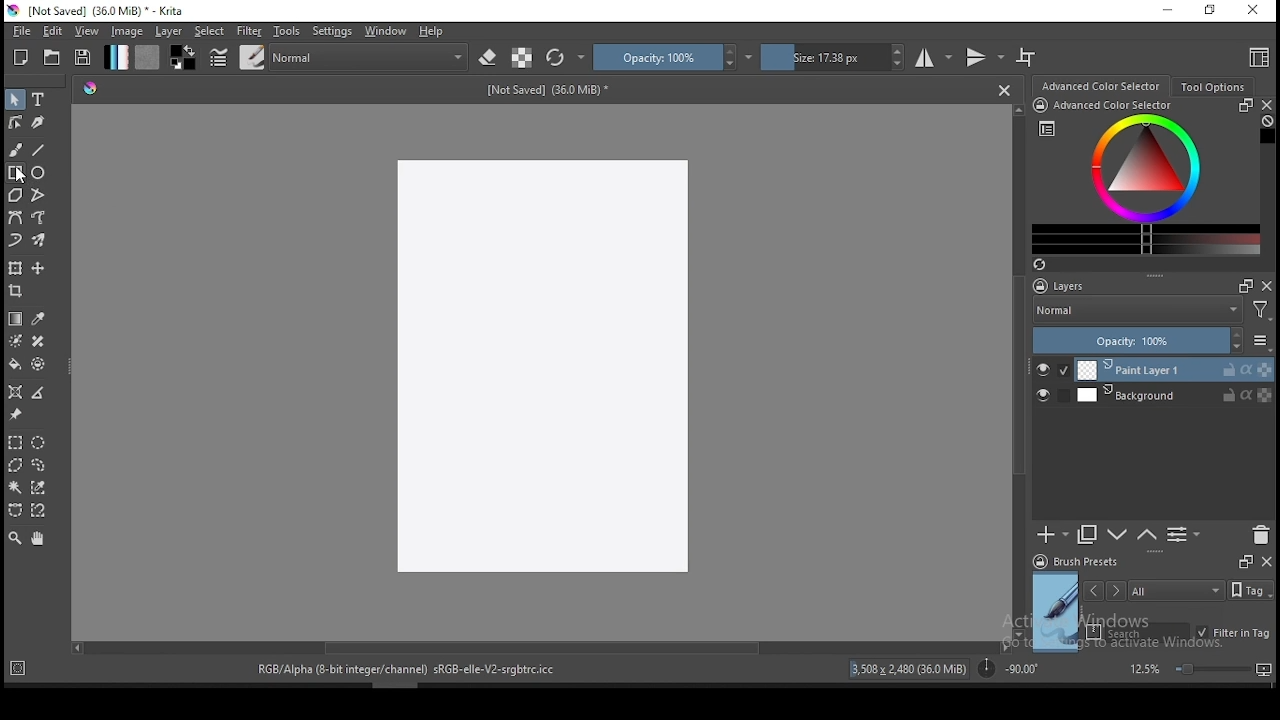 The width and height of the screenshot is (1280, 720). Describe the element at coordinates (1176, 590) in the screenshot. I see `tags` at that location.